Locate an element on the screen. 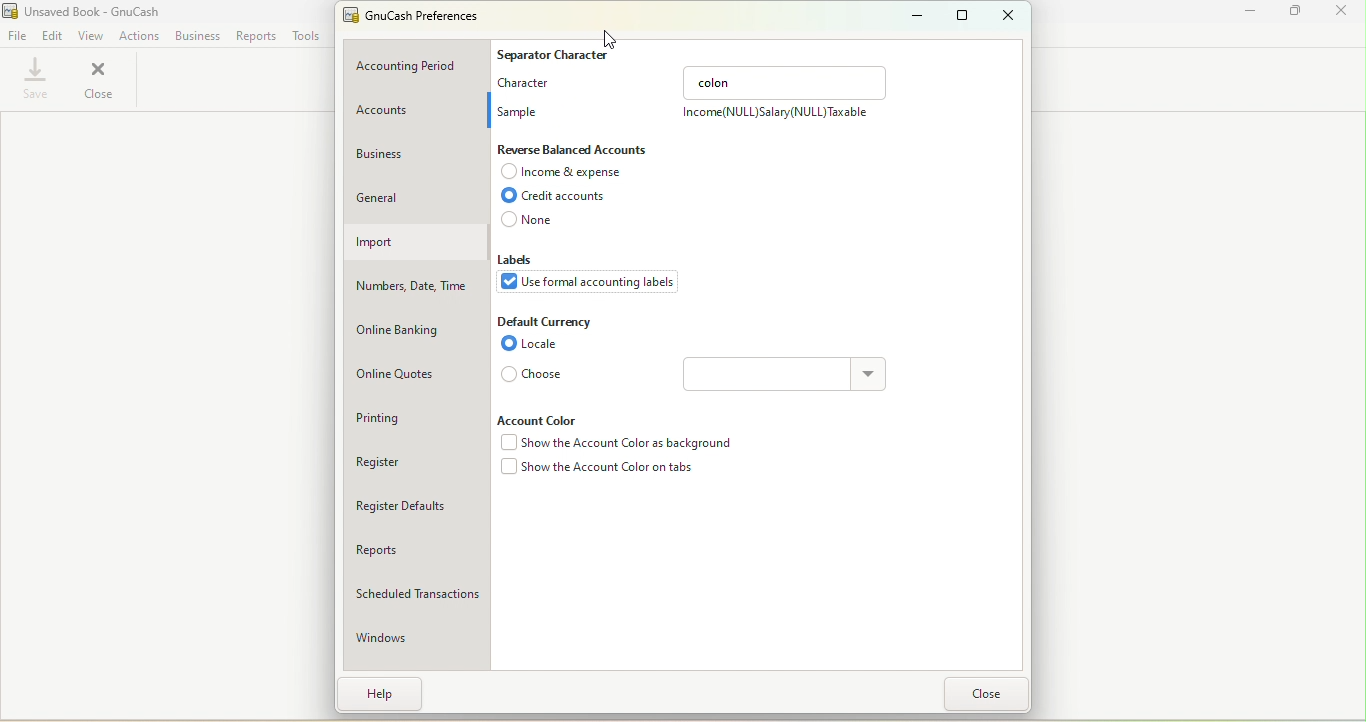  Reverse balanced accounts is located at coordinates (576, 150).